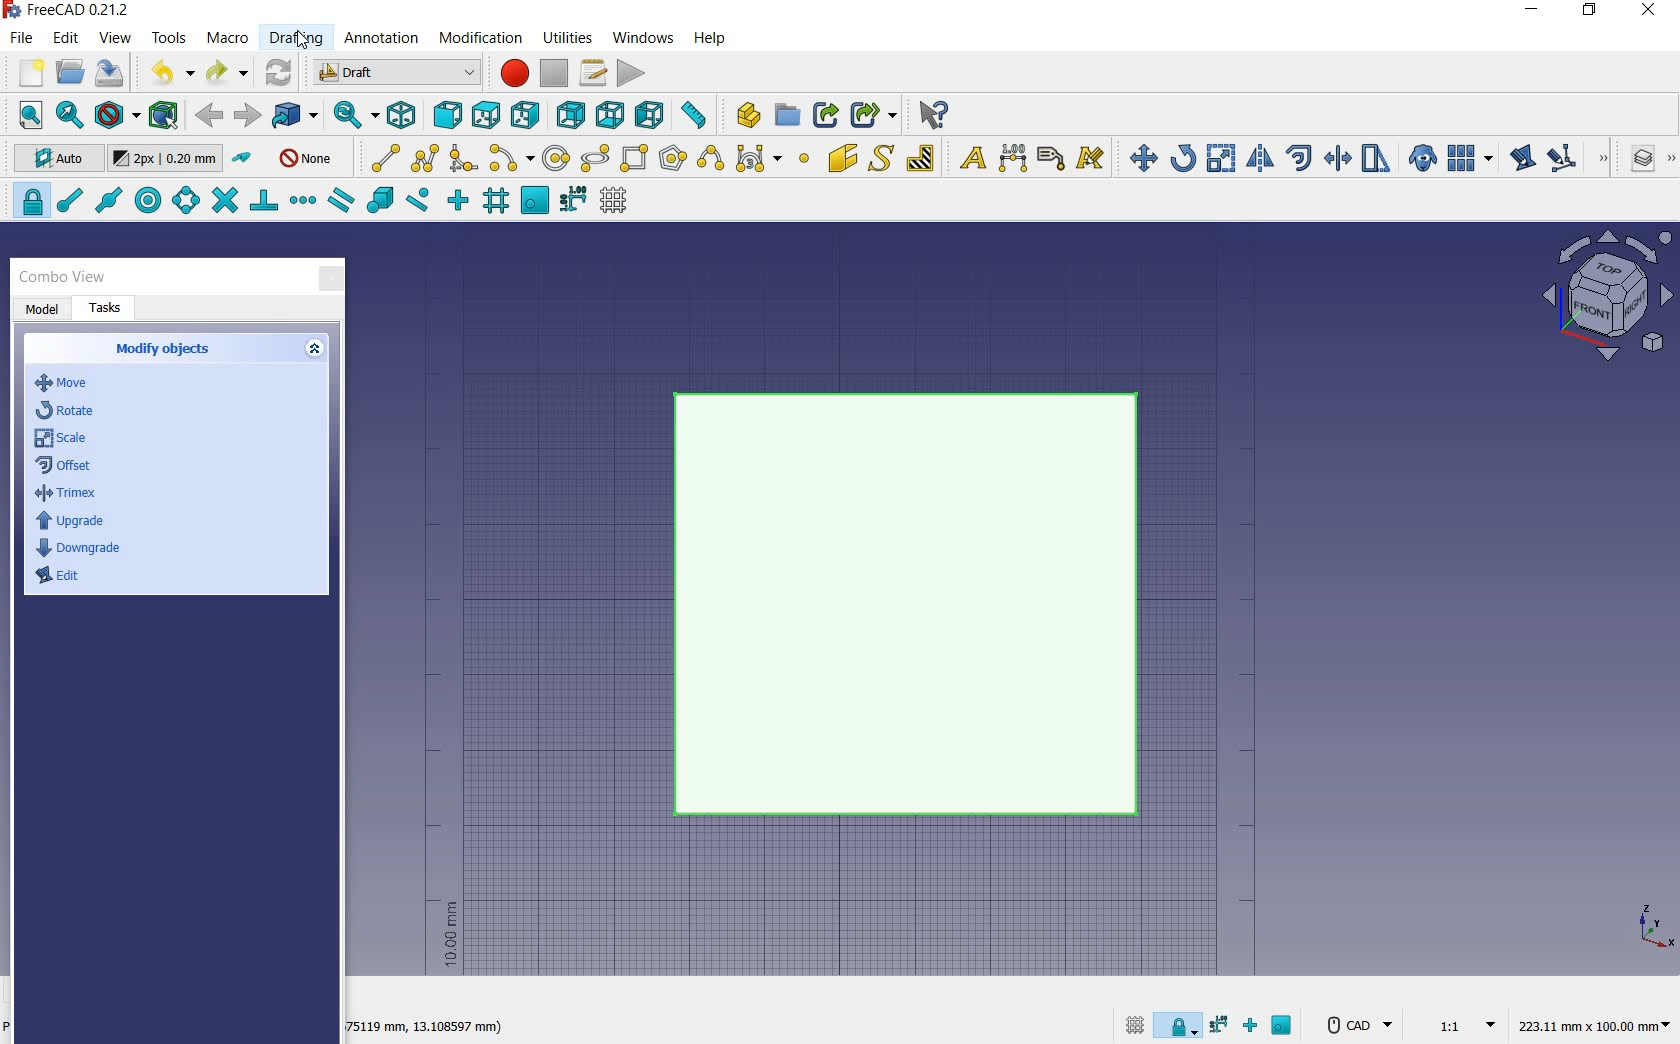  What do you see at coordinates (1183, 157) in the screenshot?
I see `rotate` at bounding box center [1183, 157].